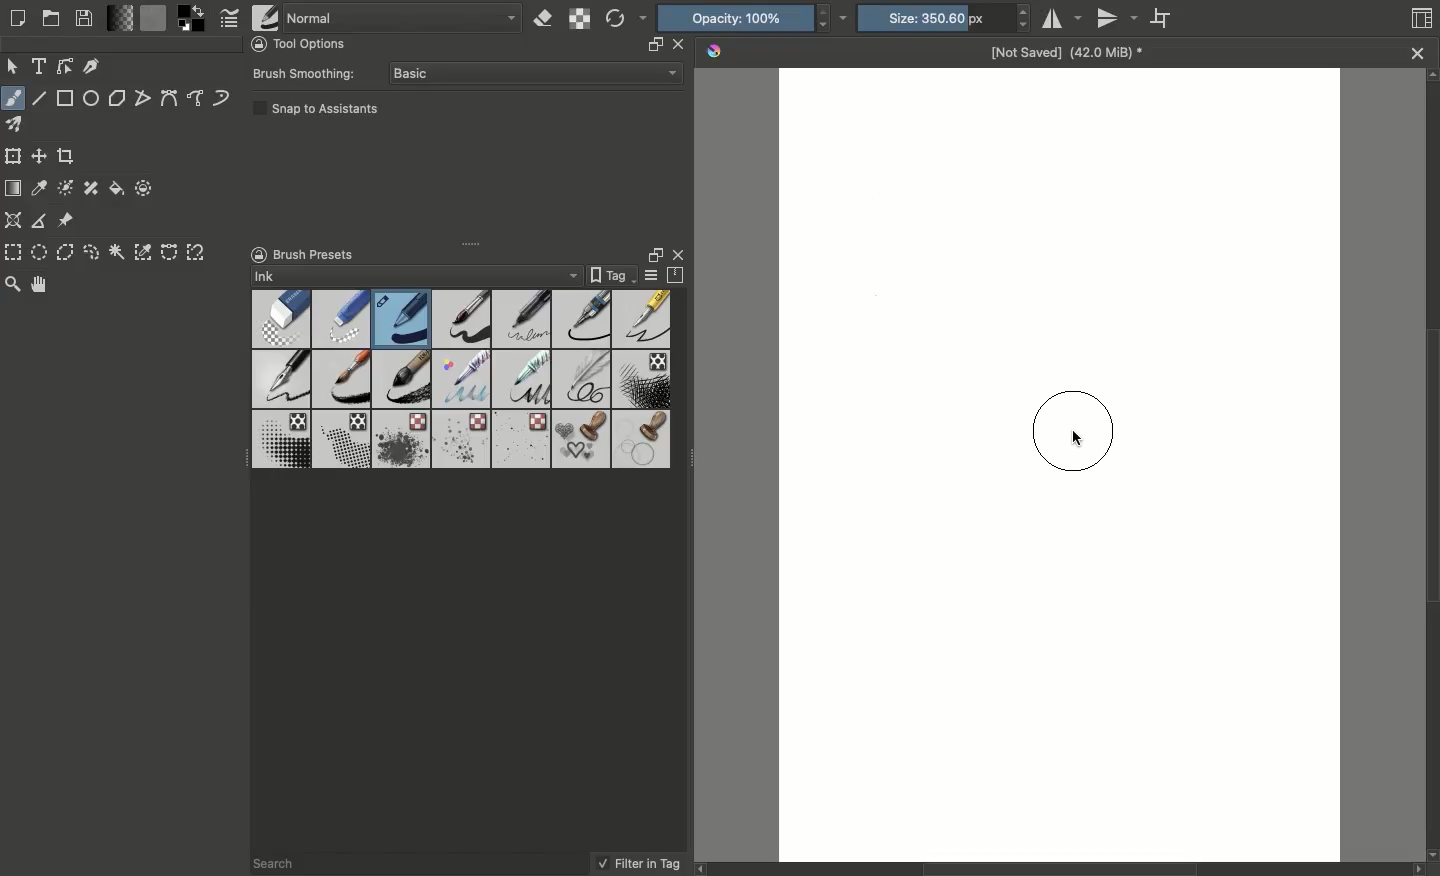 This screenshot has width=1440, height=876. Describe the element at coordinates (547, 19) in the screenshot. I see `Set eraser mode` at that location.